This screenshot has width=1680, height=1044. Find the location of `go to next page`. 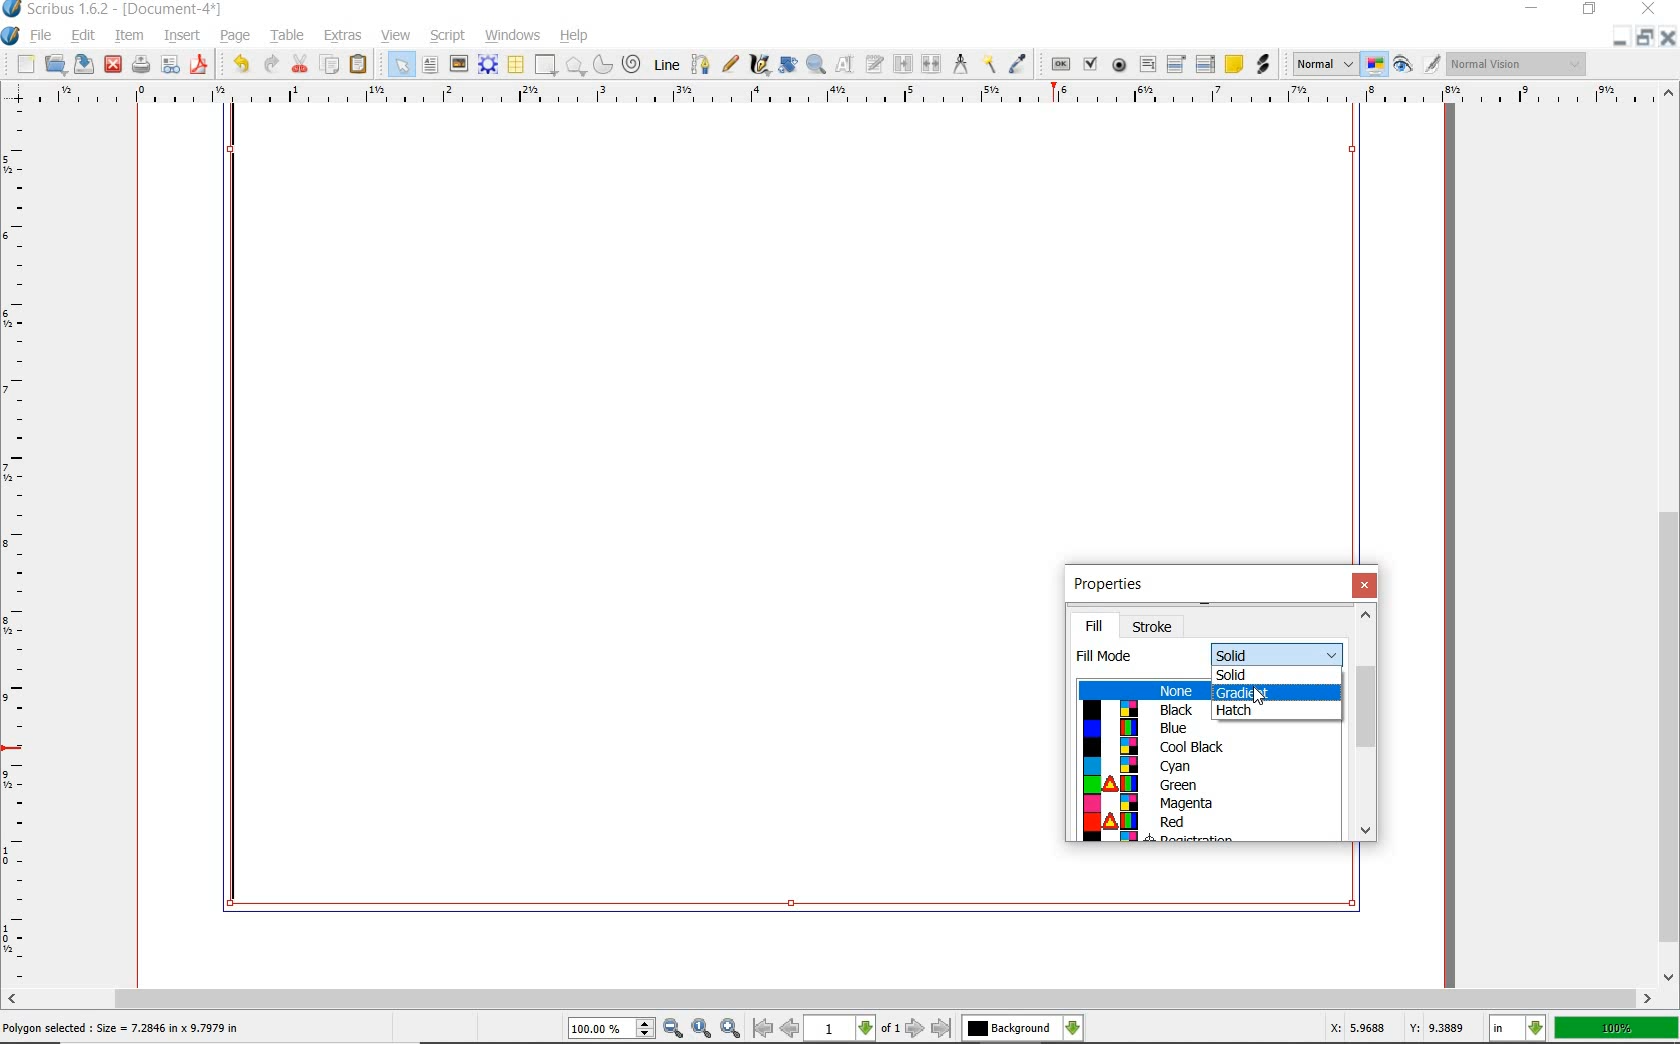

go to next page is located at coordinates (916, 1028).